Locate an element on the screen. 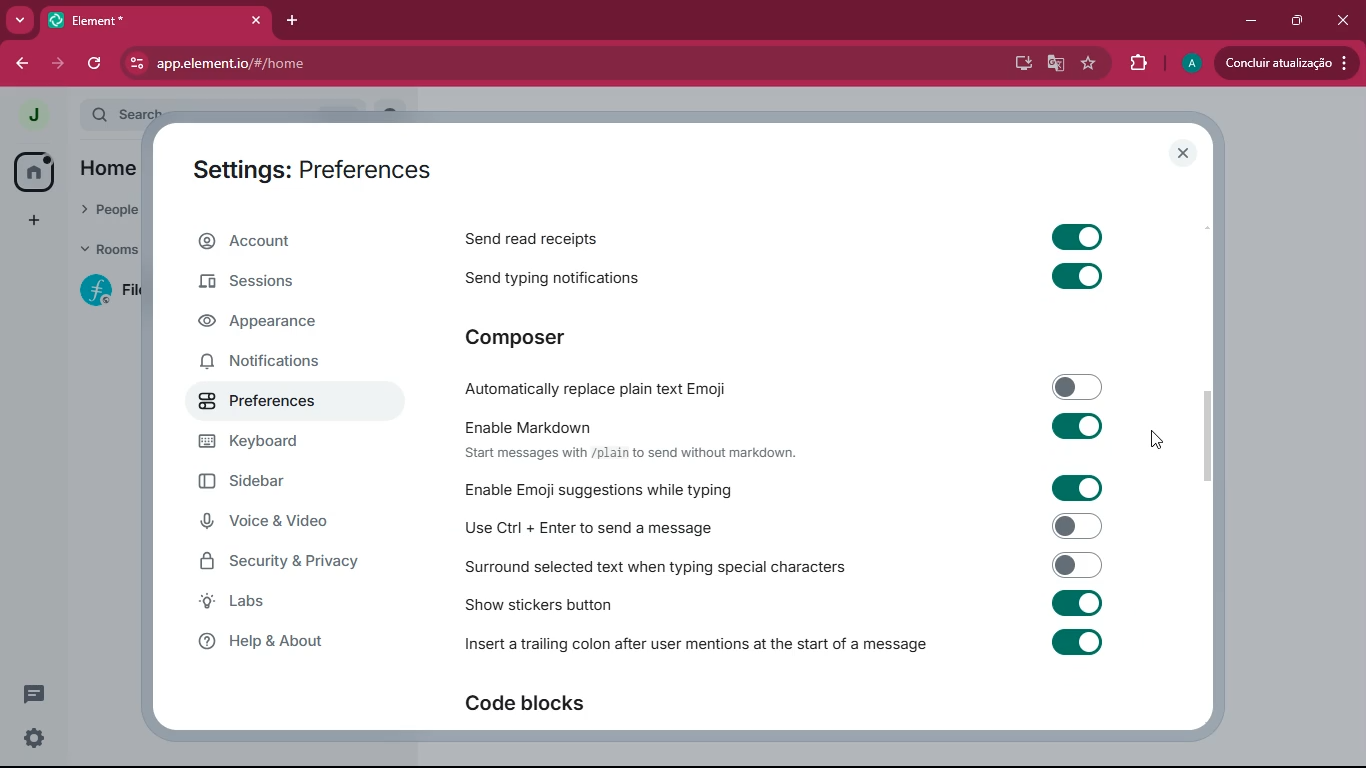  account is located at coordinates (290, 242).